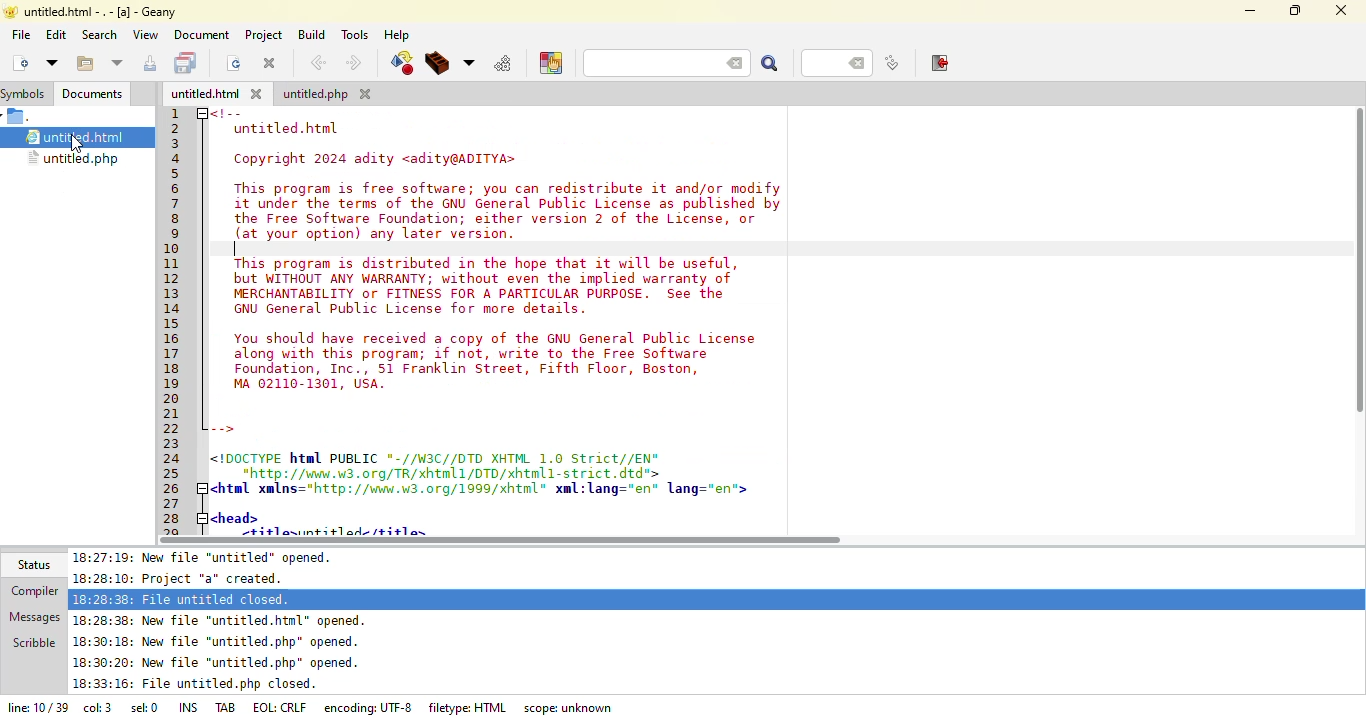 The height and width of the screenshot is (718, 1366). What do you see at coordinates (88, 63) in the screenshot?
I see `open existing` at bounding box center [88, 63].